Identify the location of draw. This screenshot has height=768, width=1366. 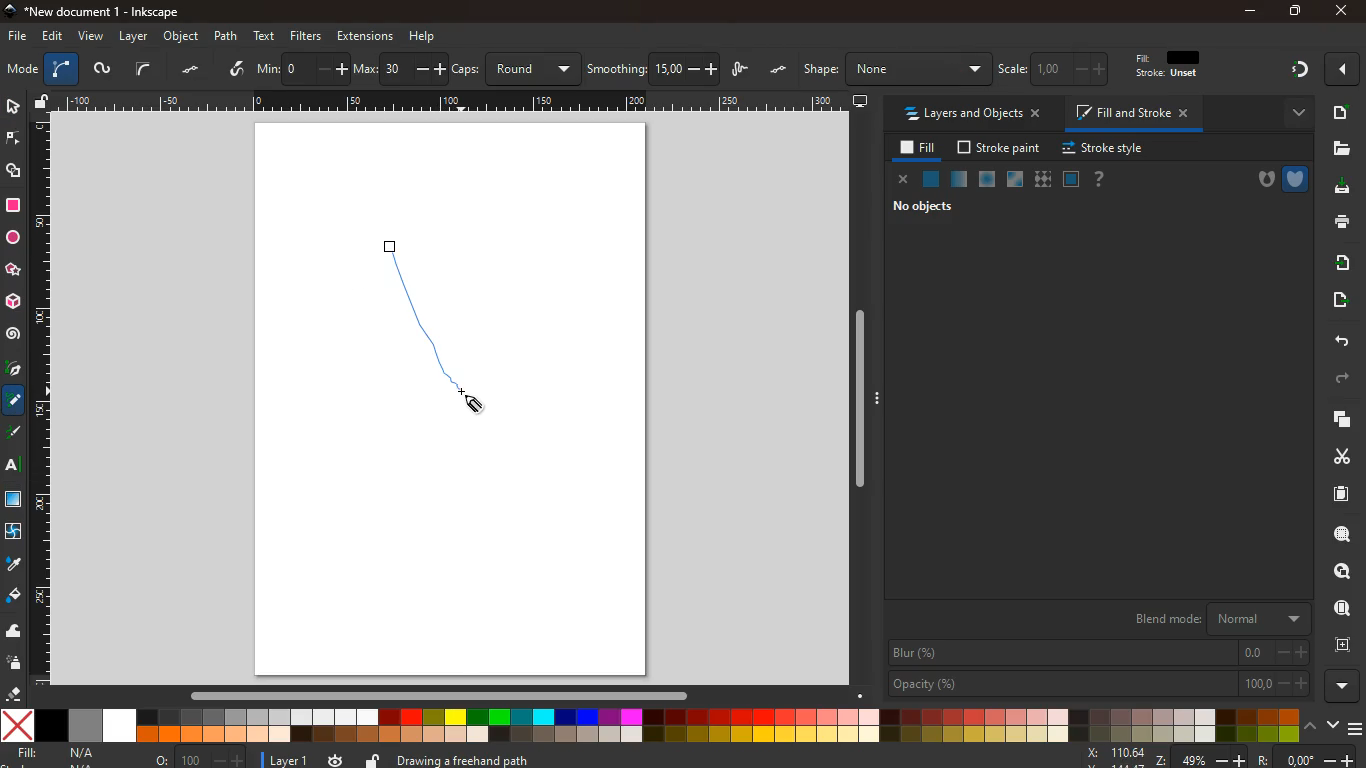
(399, 256).